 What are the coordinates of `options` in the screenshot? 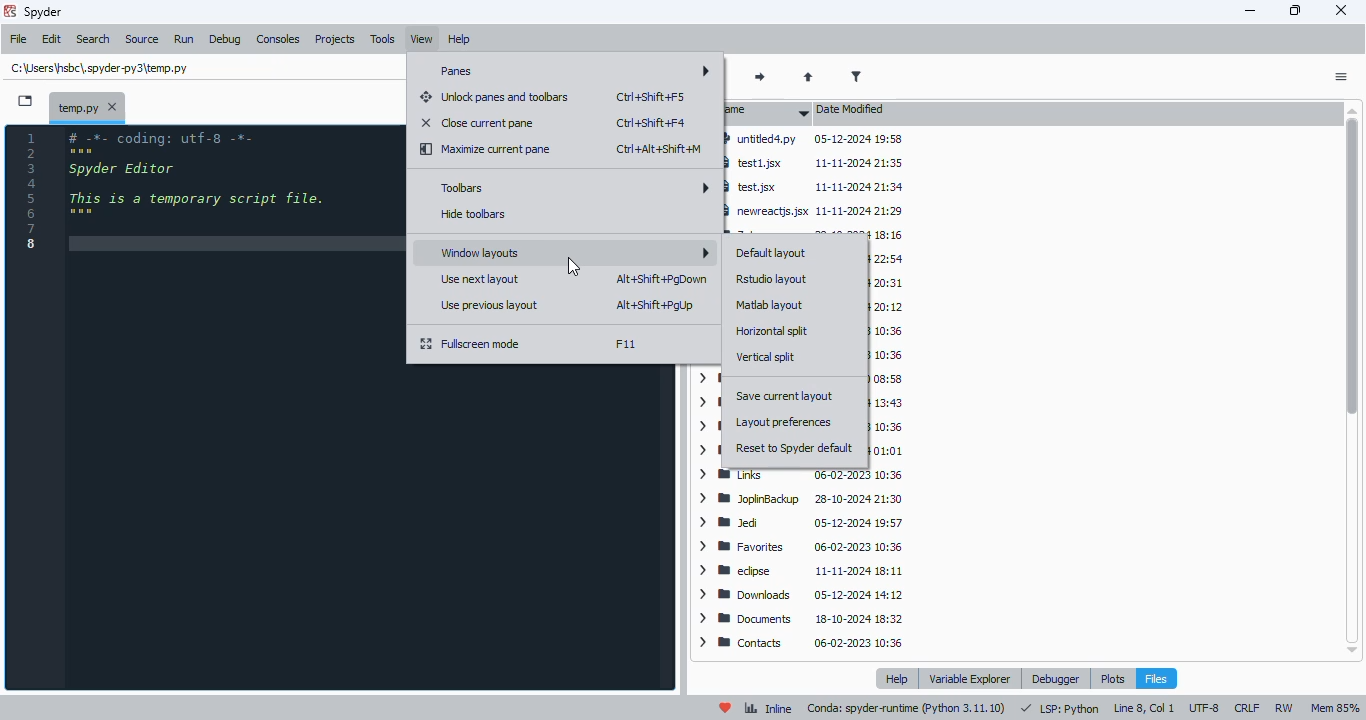 It's located at (1341, 78).